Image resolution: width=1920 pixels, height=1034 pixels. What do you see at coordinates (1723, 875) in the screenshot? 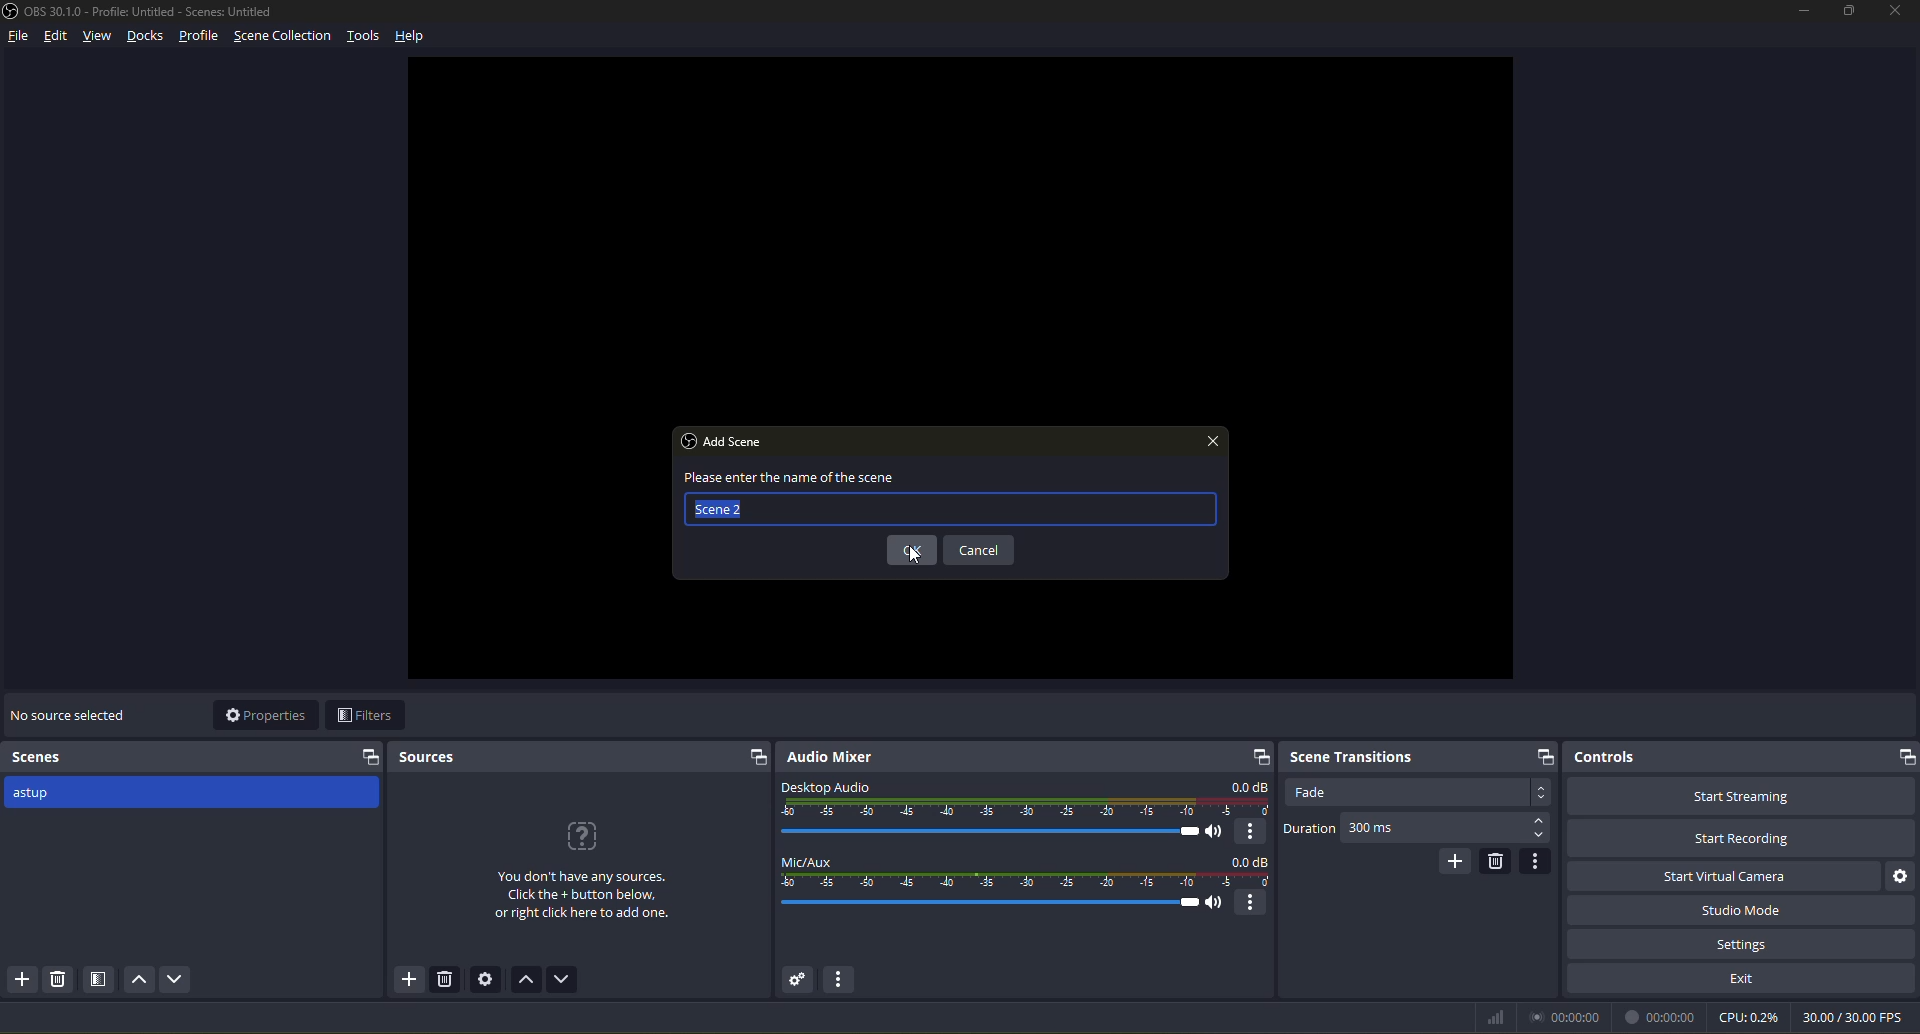
I see `start virtual camera` at bounding box center [1723, 875].